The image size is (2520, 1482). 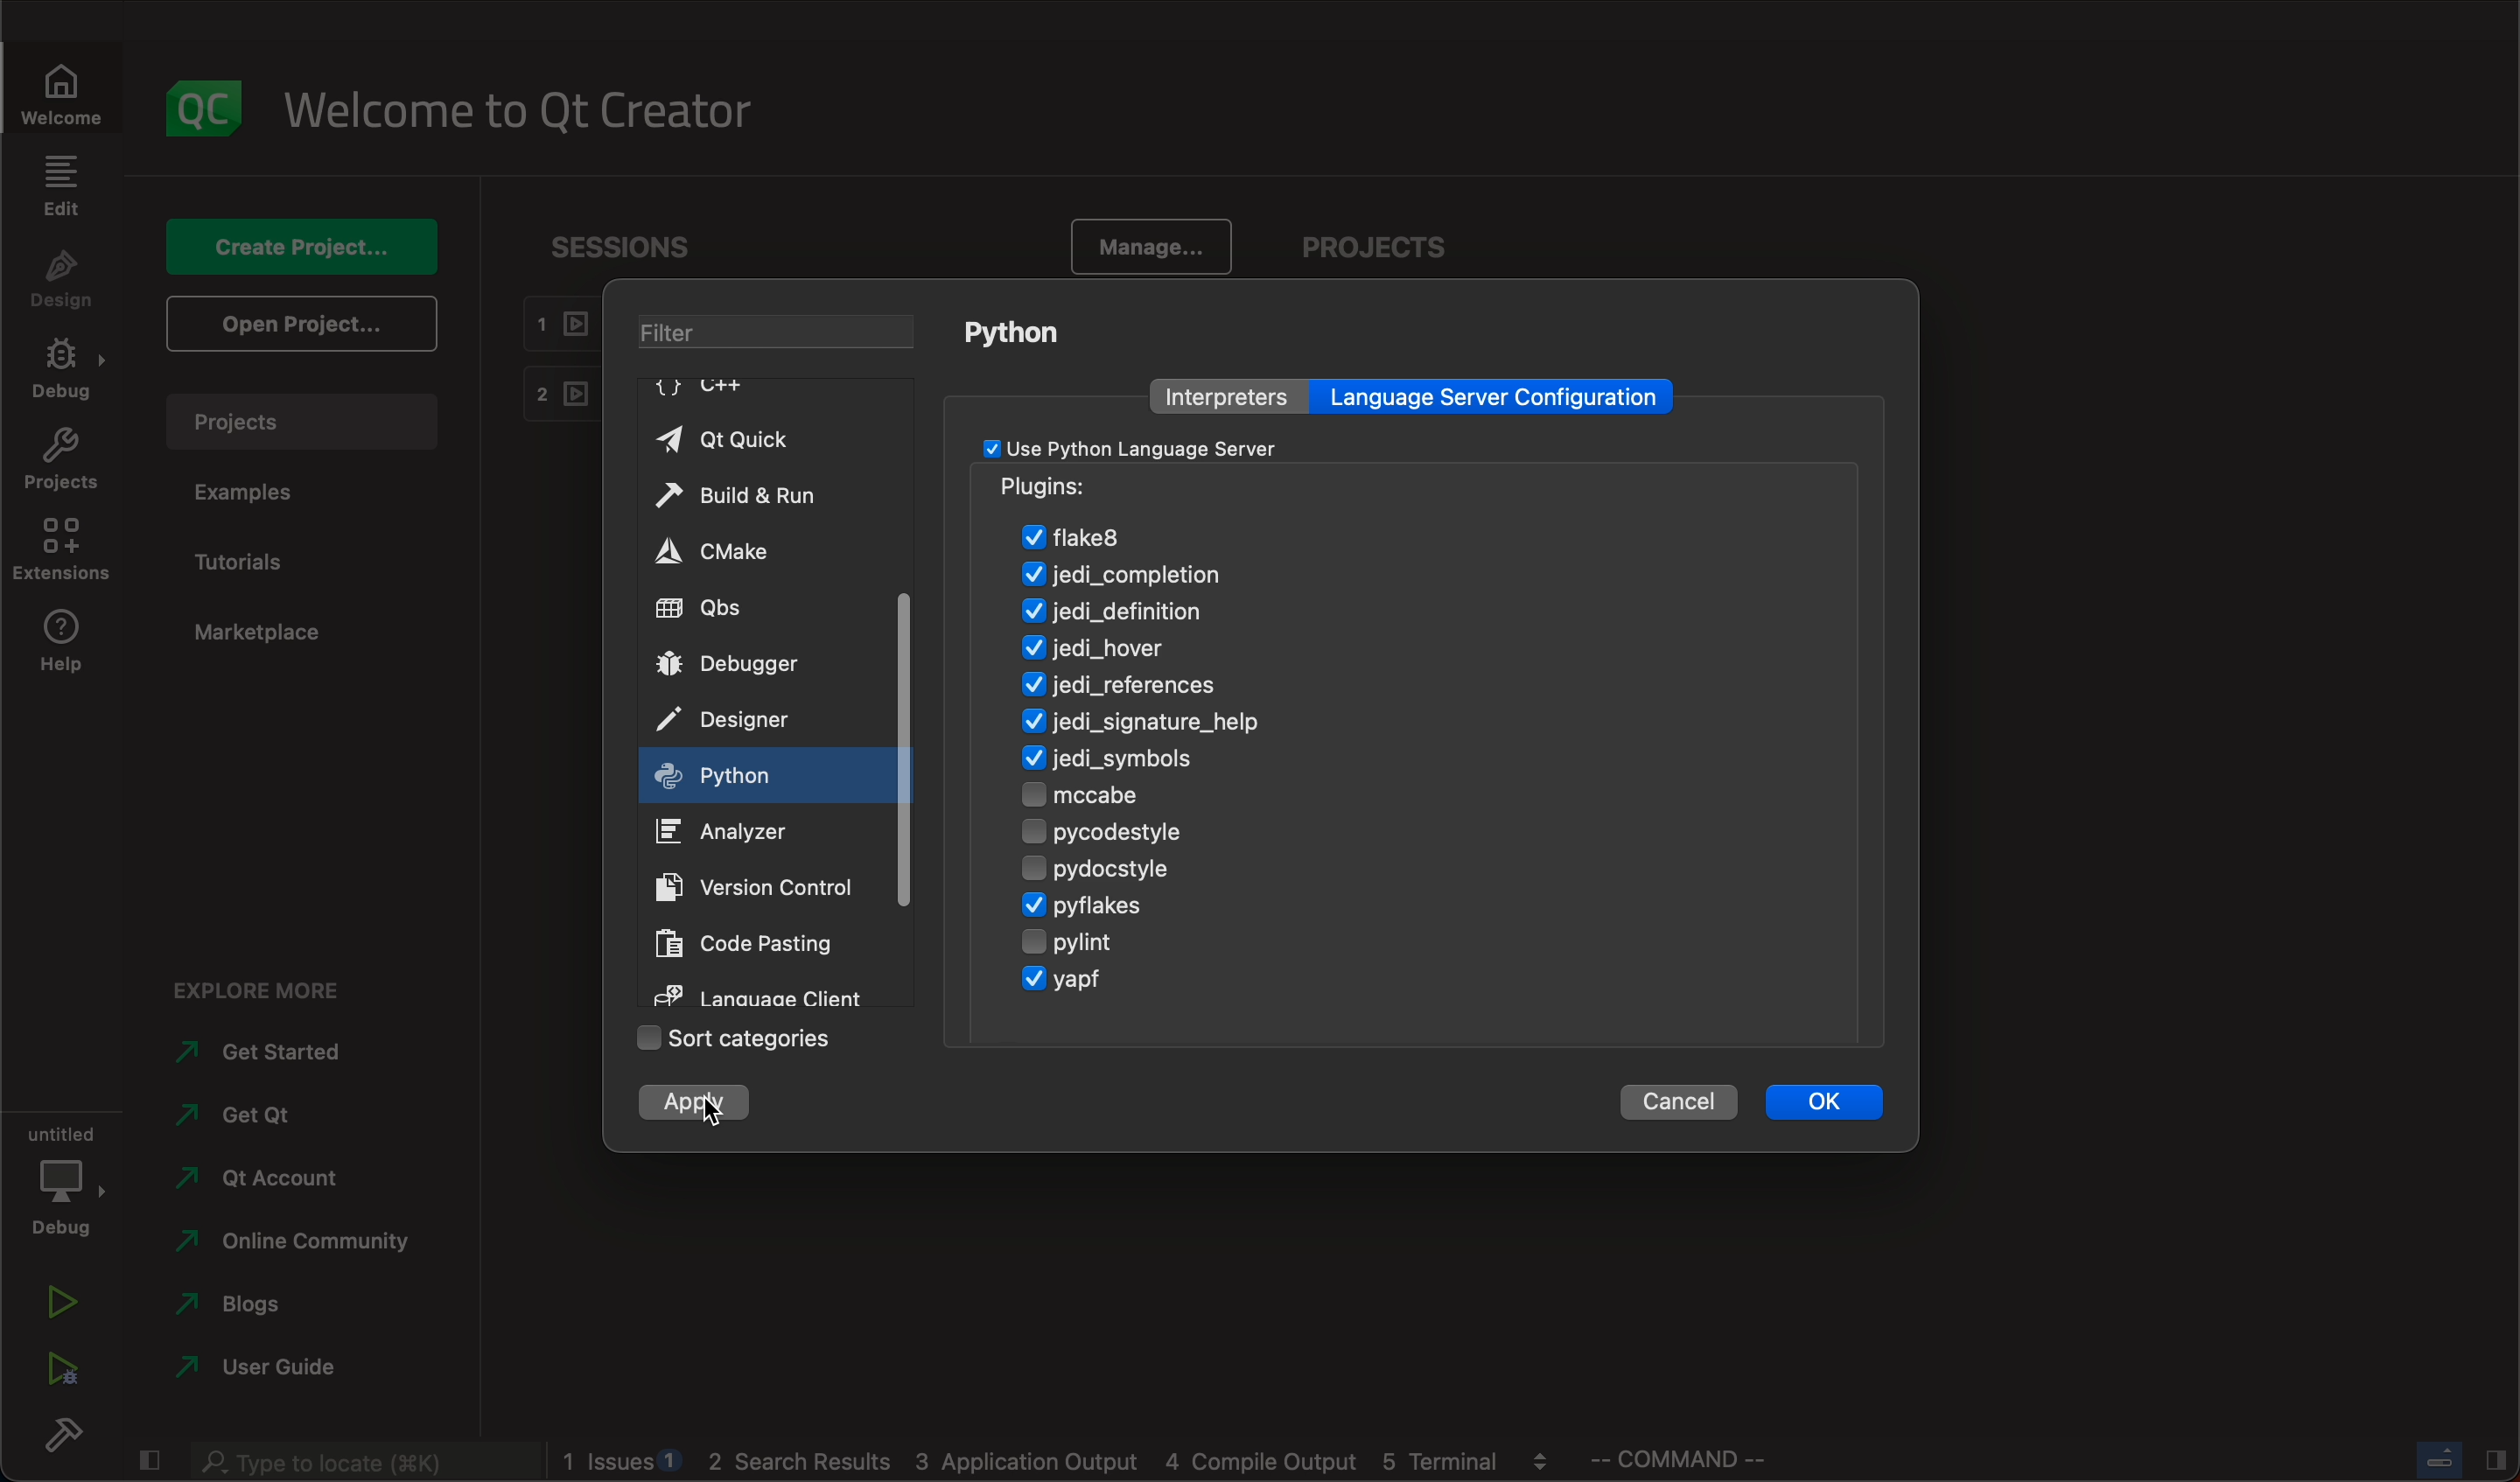 What do you see at coordinates (741, 665) in the screenshot?
I see `debugger` at bounding box center [741, 665].